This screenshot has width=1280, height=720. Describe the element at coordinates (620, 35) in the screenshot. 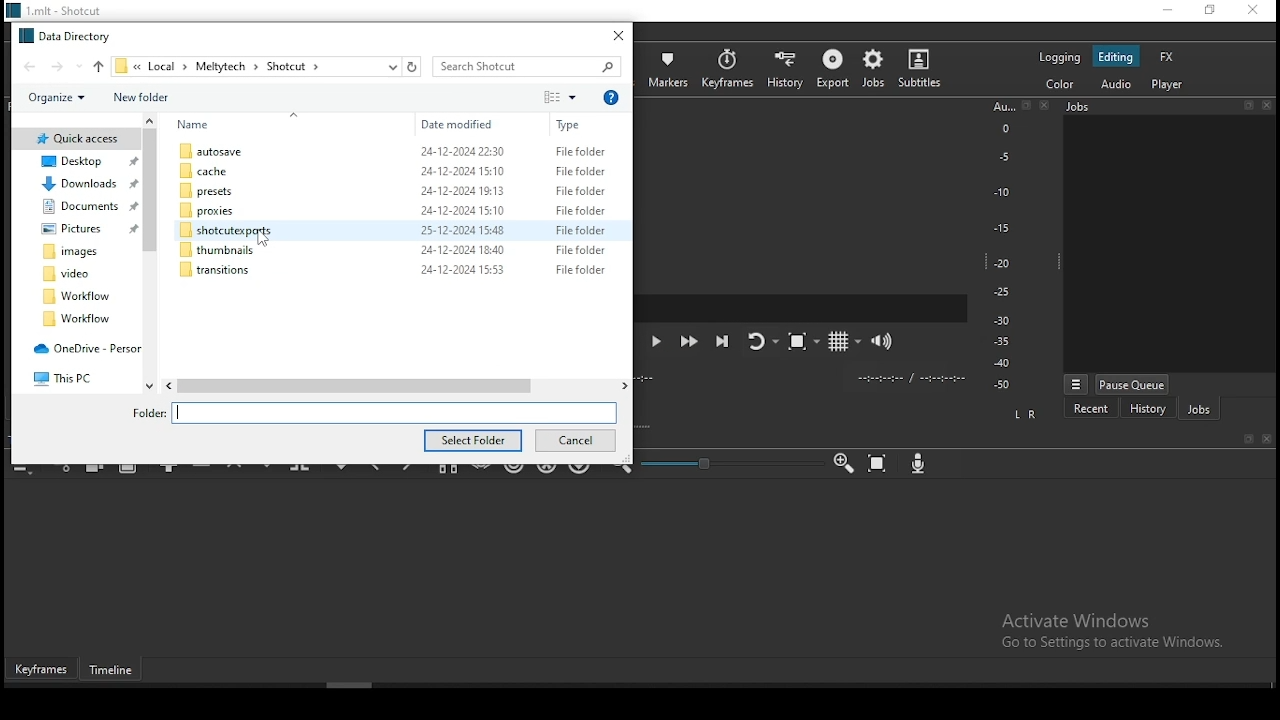

I see `close window` at that location.